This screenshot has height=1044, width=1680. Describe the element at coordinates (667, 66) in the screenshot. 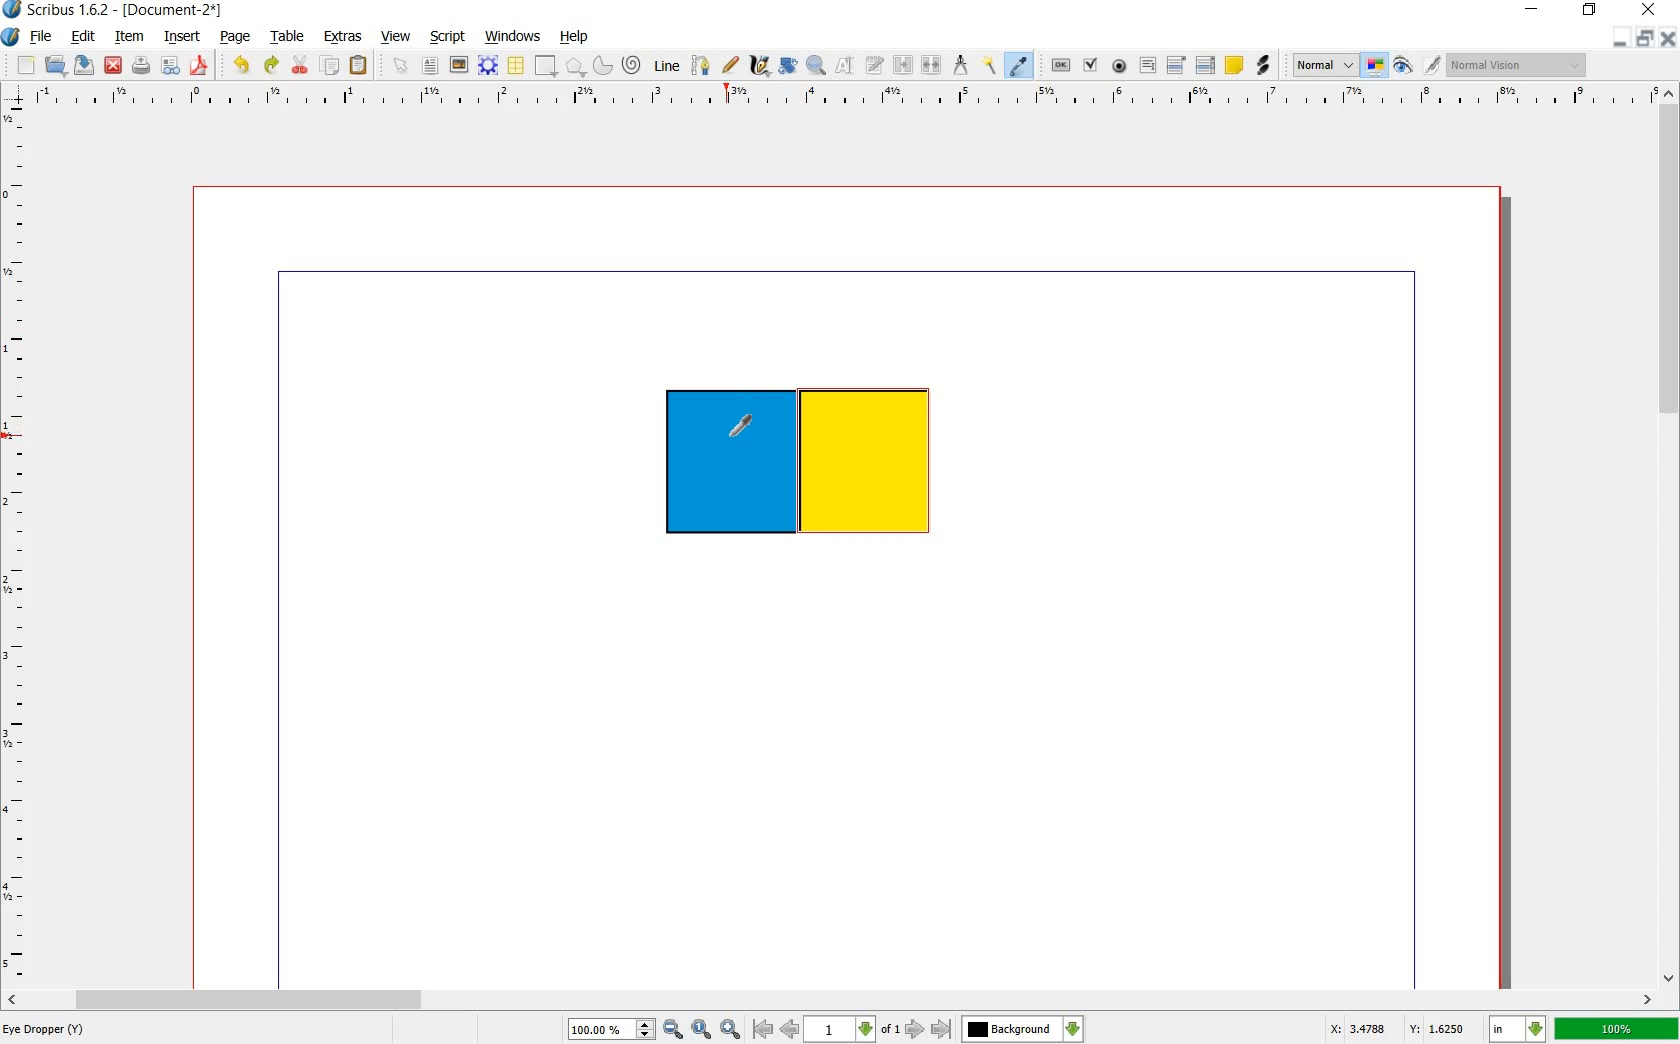

I see `line` at that location.